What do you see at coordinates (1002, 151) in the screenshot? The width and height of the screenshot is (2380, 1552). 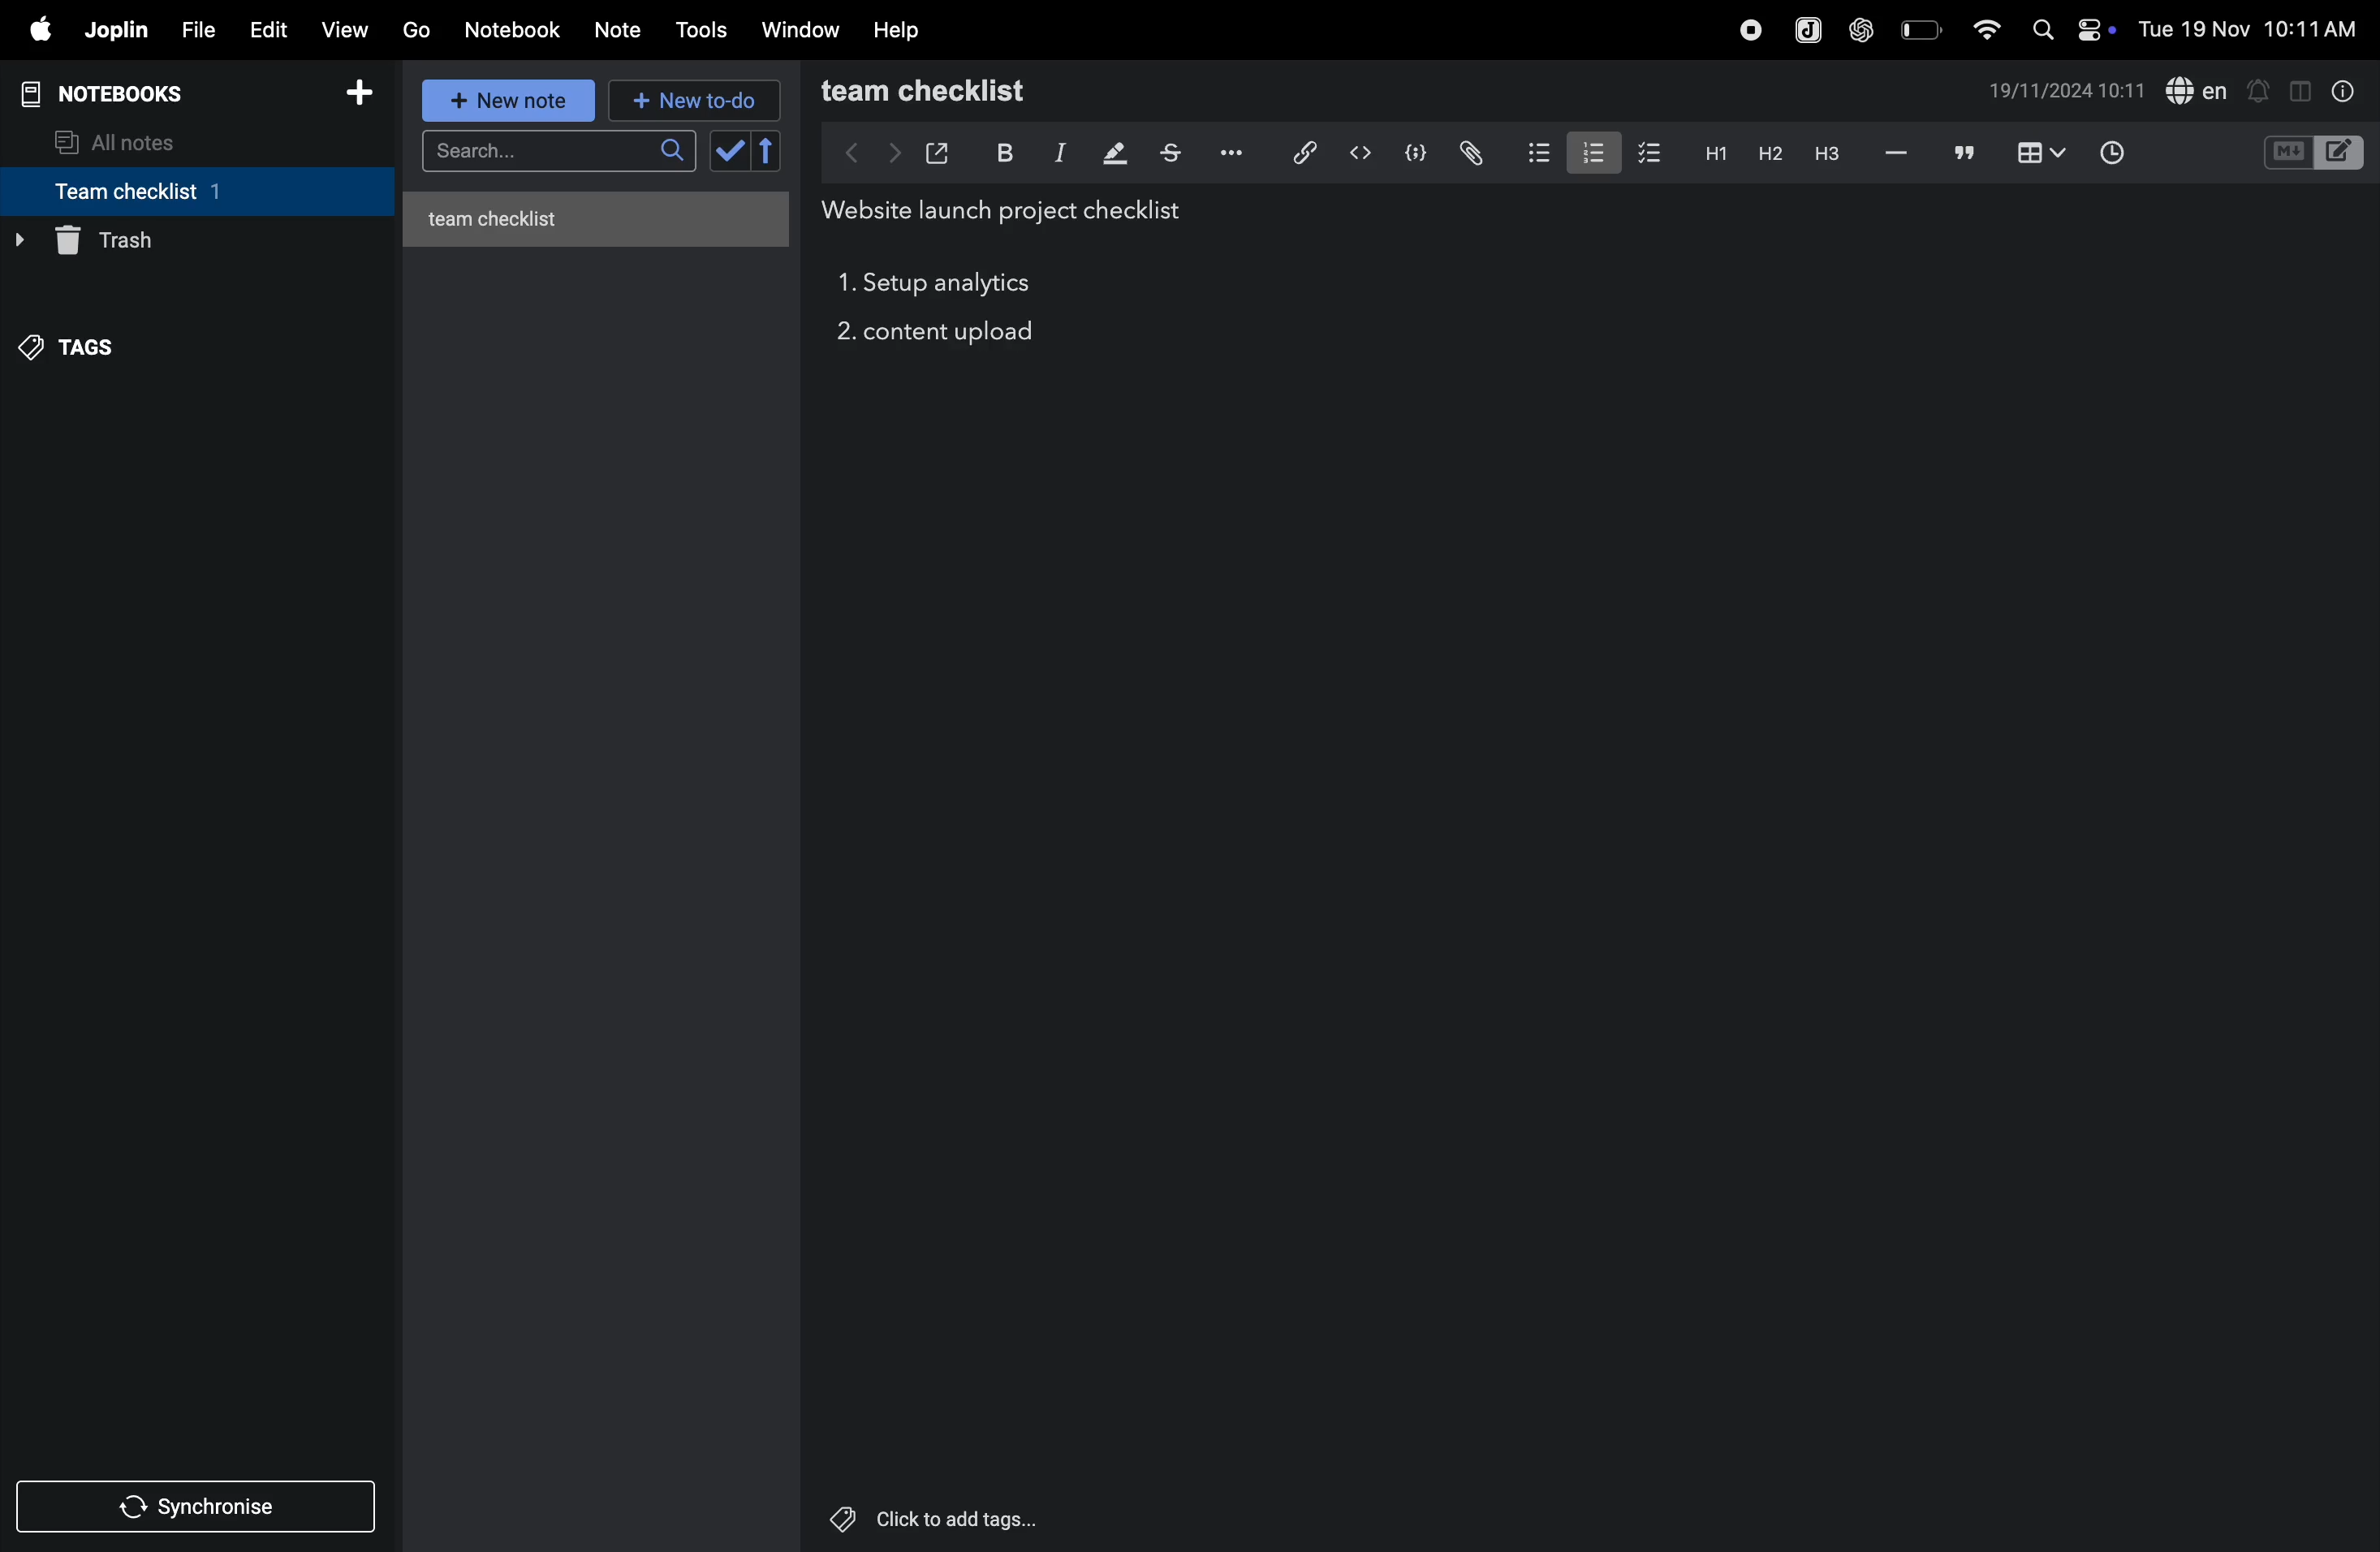 I see `bold` at bounding box center [1002, 151].